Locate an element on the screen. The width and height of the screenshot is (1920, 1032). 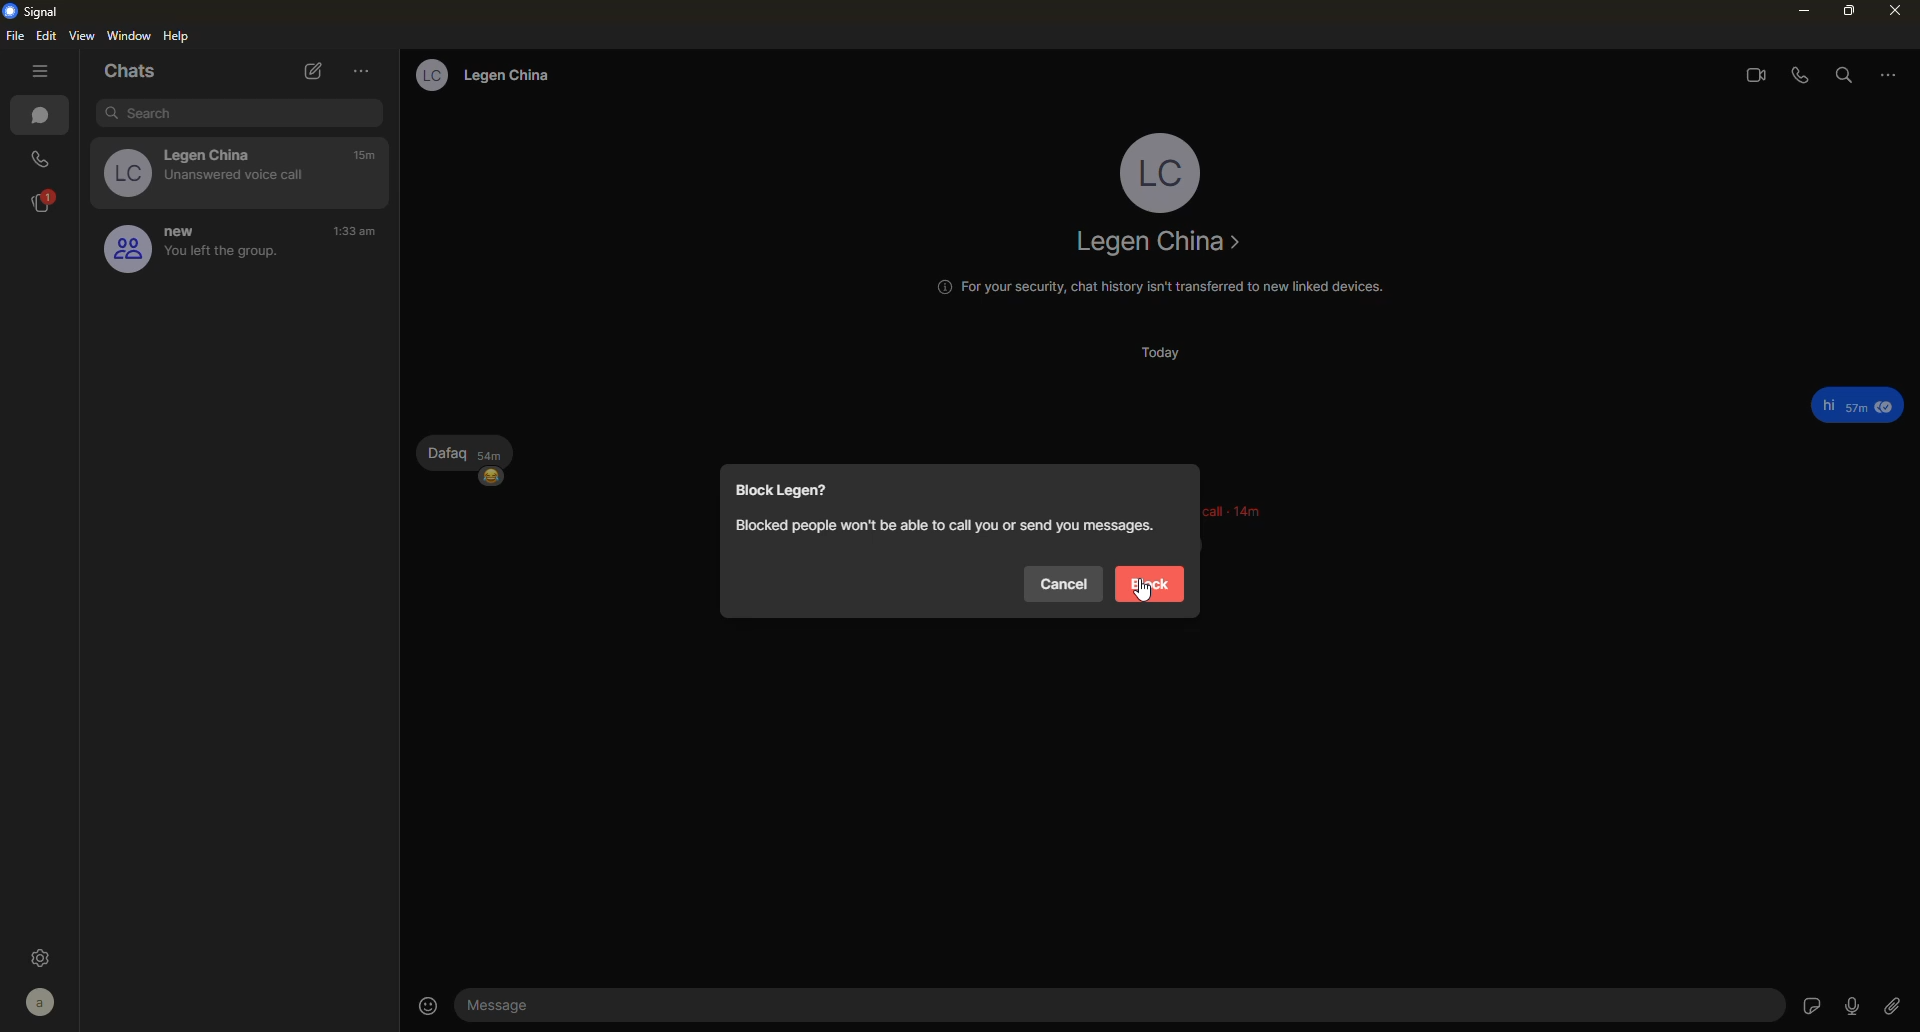
hide tabs is located at coordinates (40, 71).